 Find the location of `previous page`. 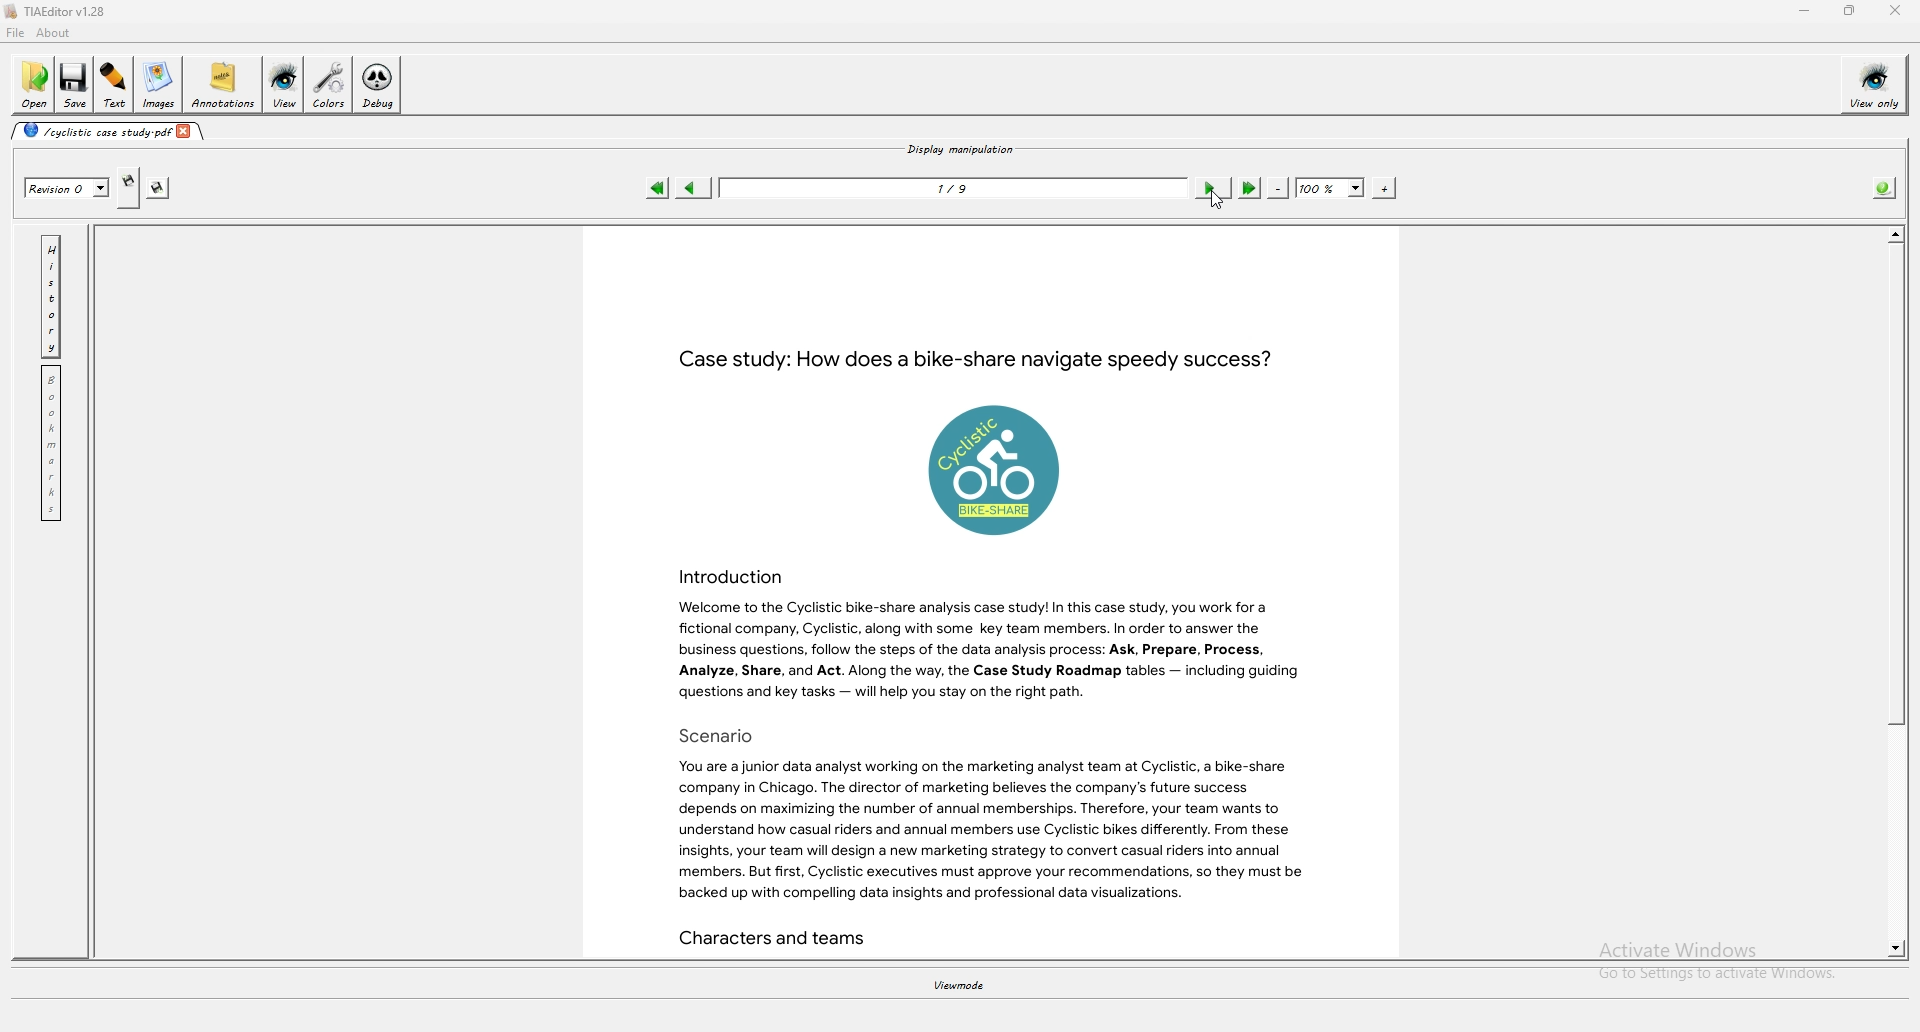

previous page is located at coordinates (692, 188).